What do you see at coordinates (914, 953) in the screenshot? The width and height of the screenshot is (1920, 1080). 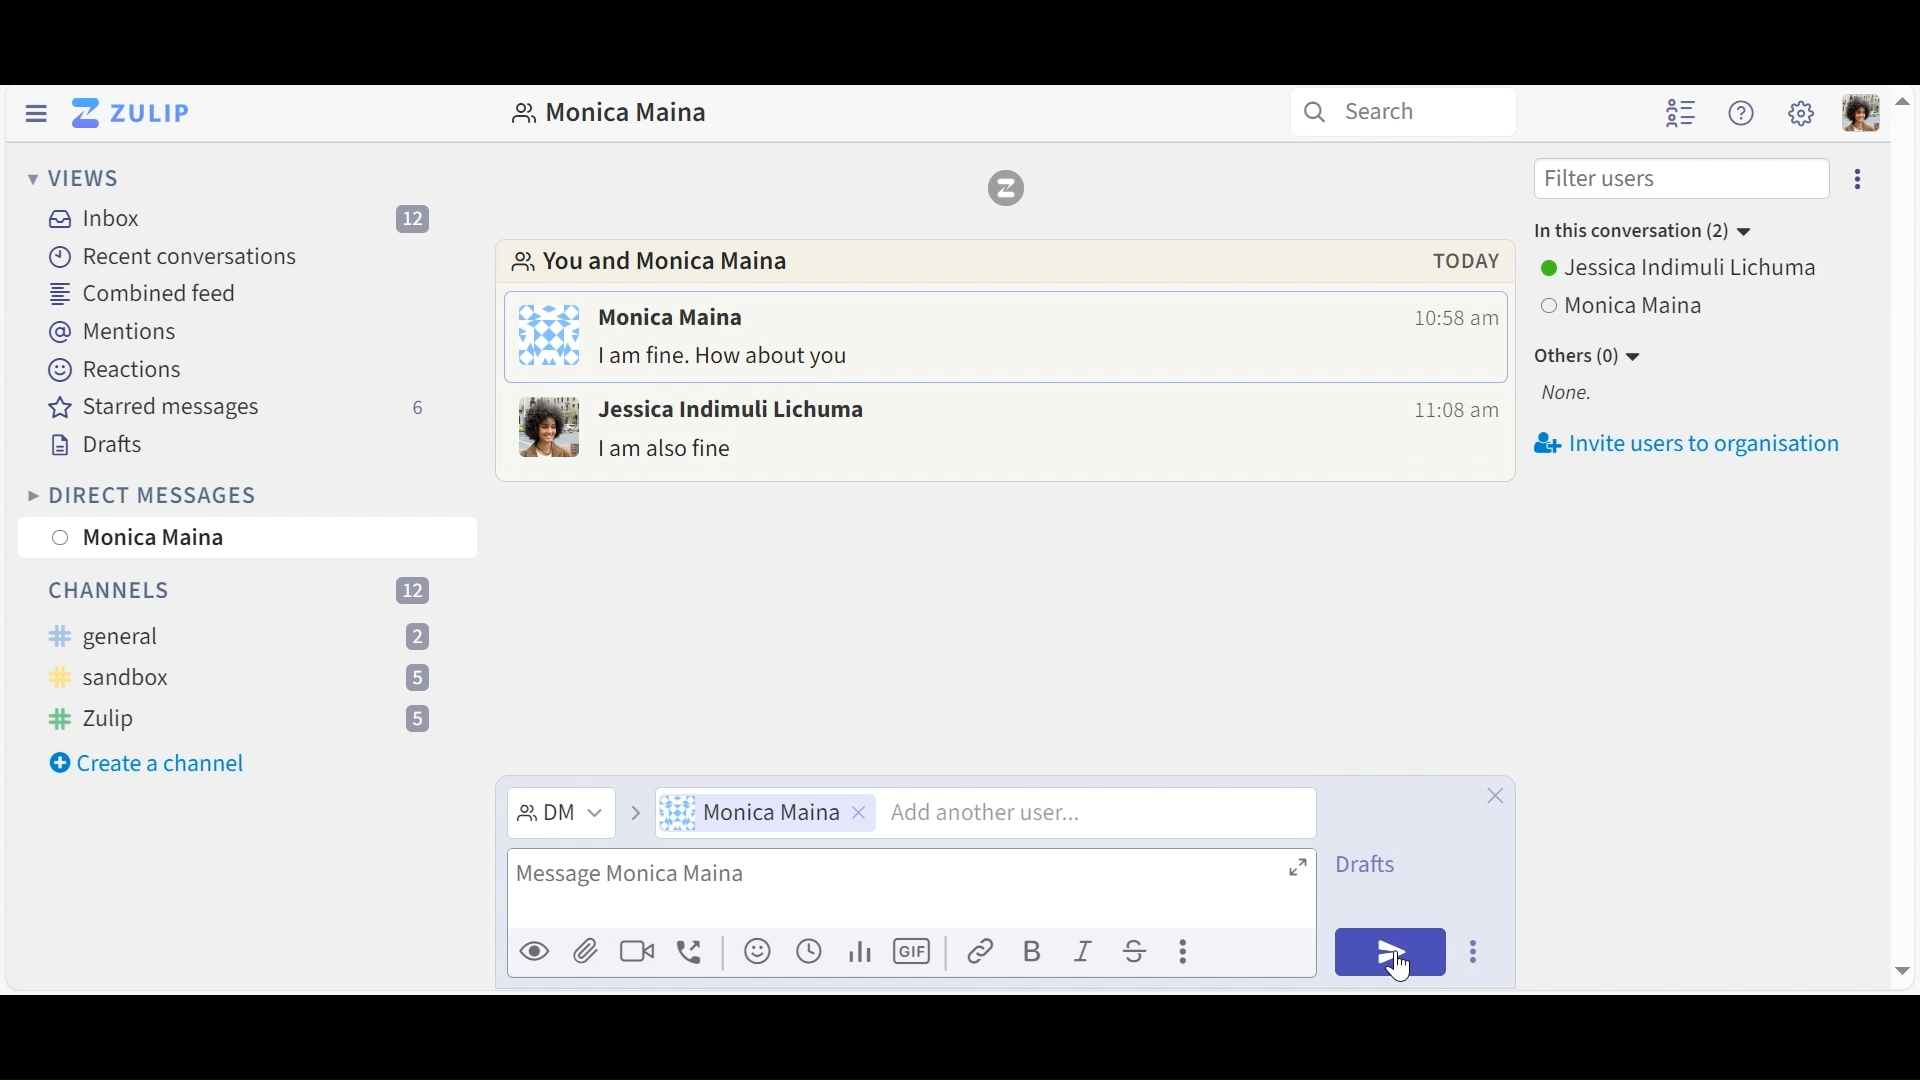 I see `Add GIF` at bounding box center [914, 953].